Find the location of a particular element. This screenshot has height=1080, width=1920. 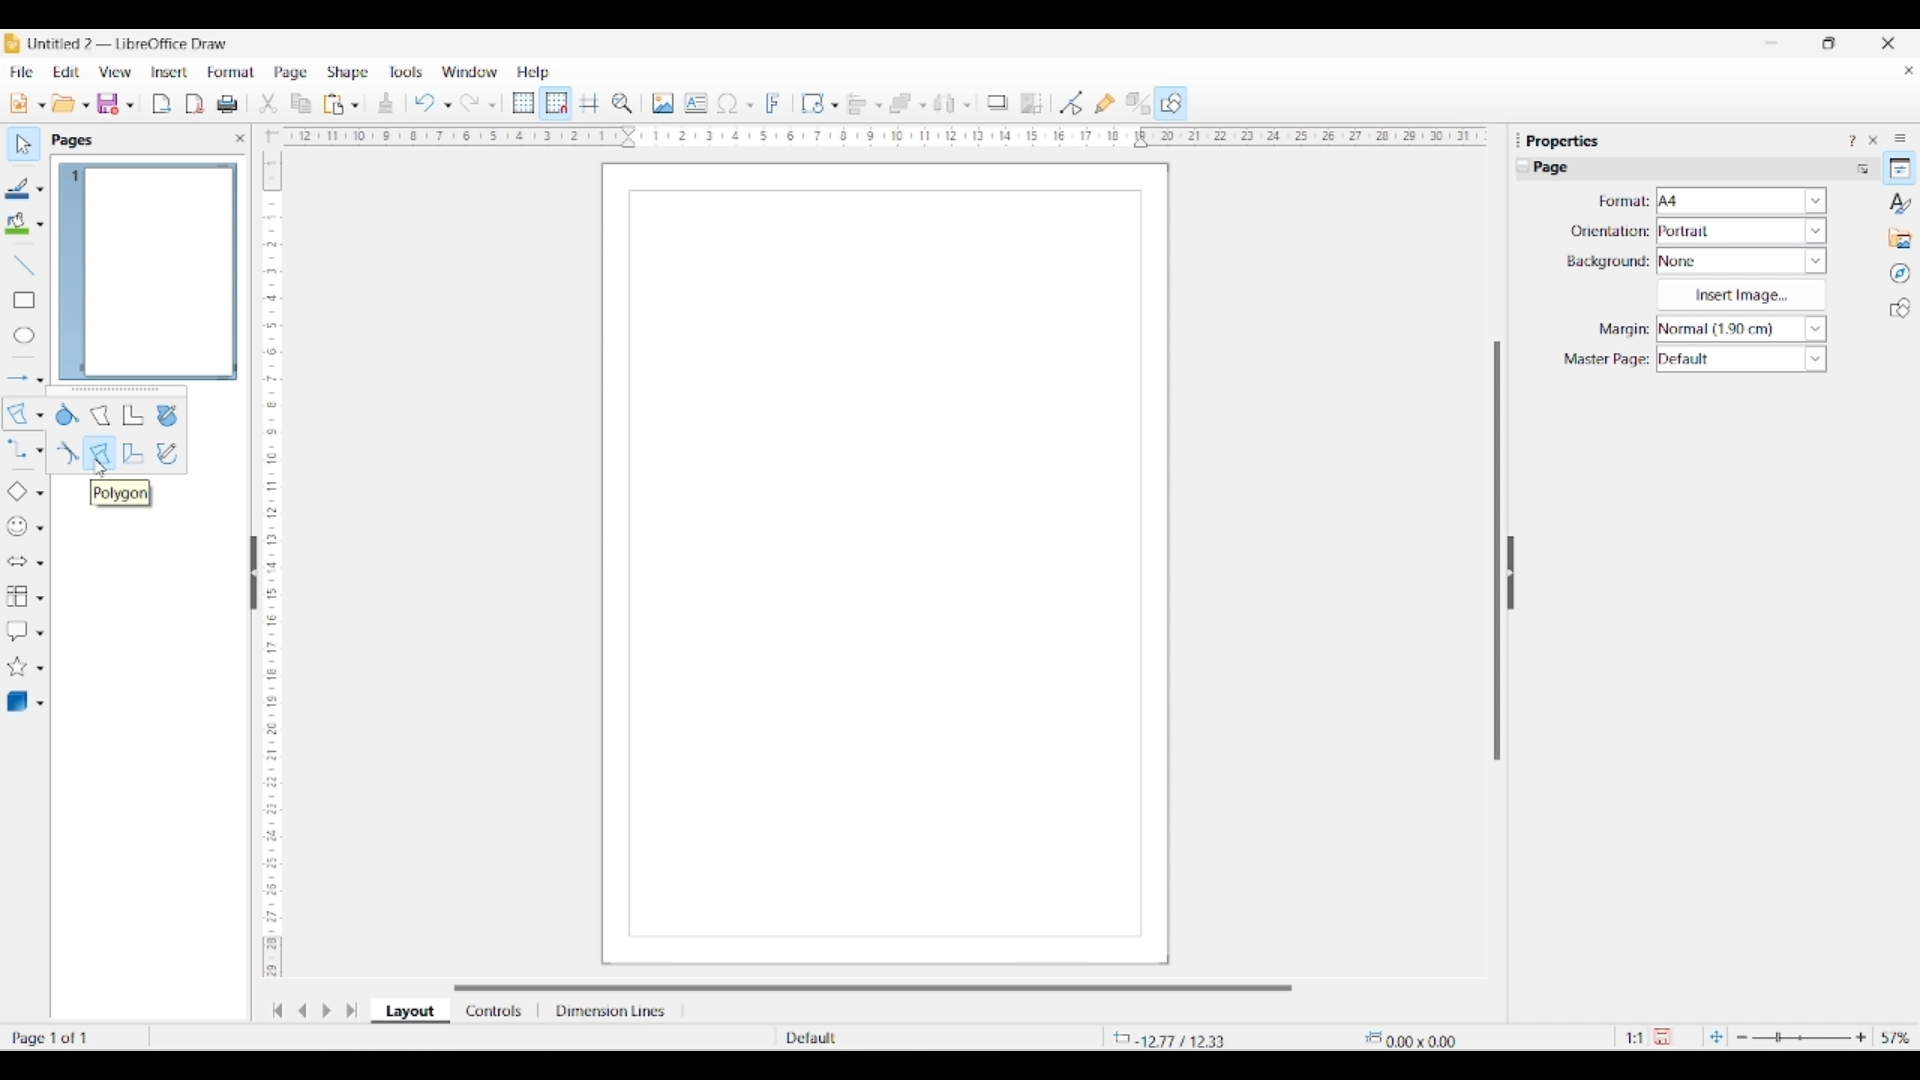

Open document options is located at coordinates (85, 106).